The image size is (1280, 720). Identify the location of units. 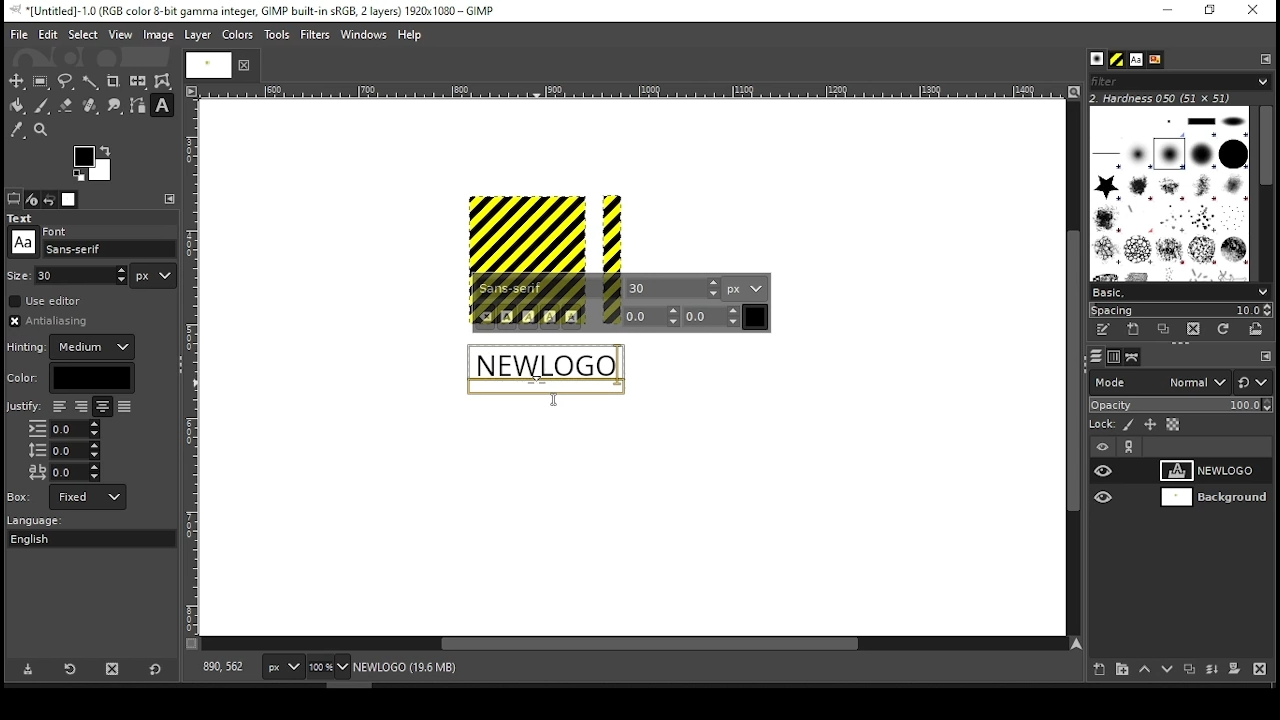
(745, 288).